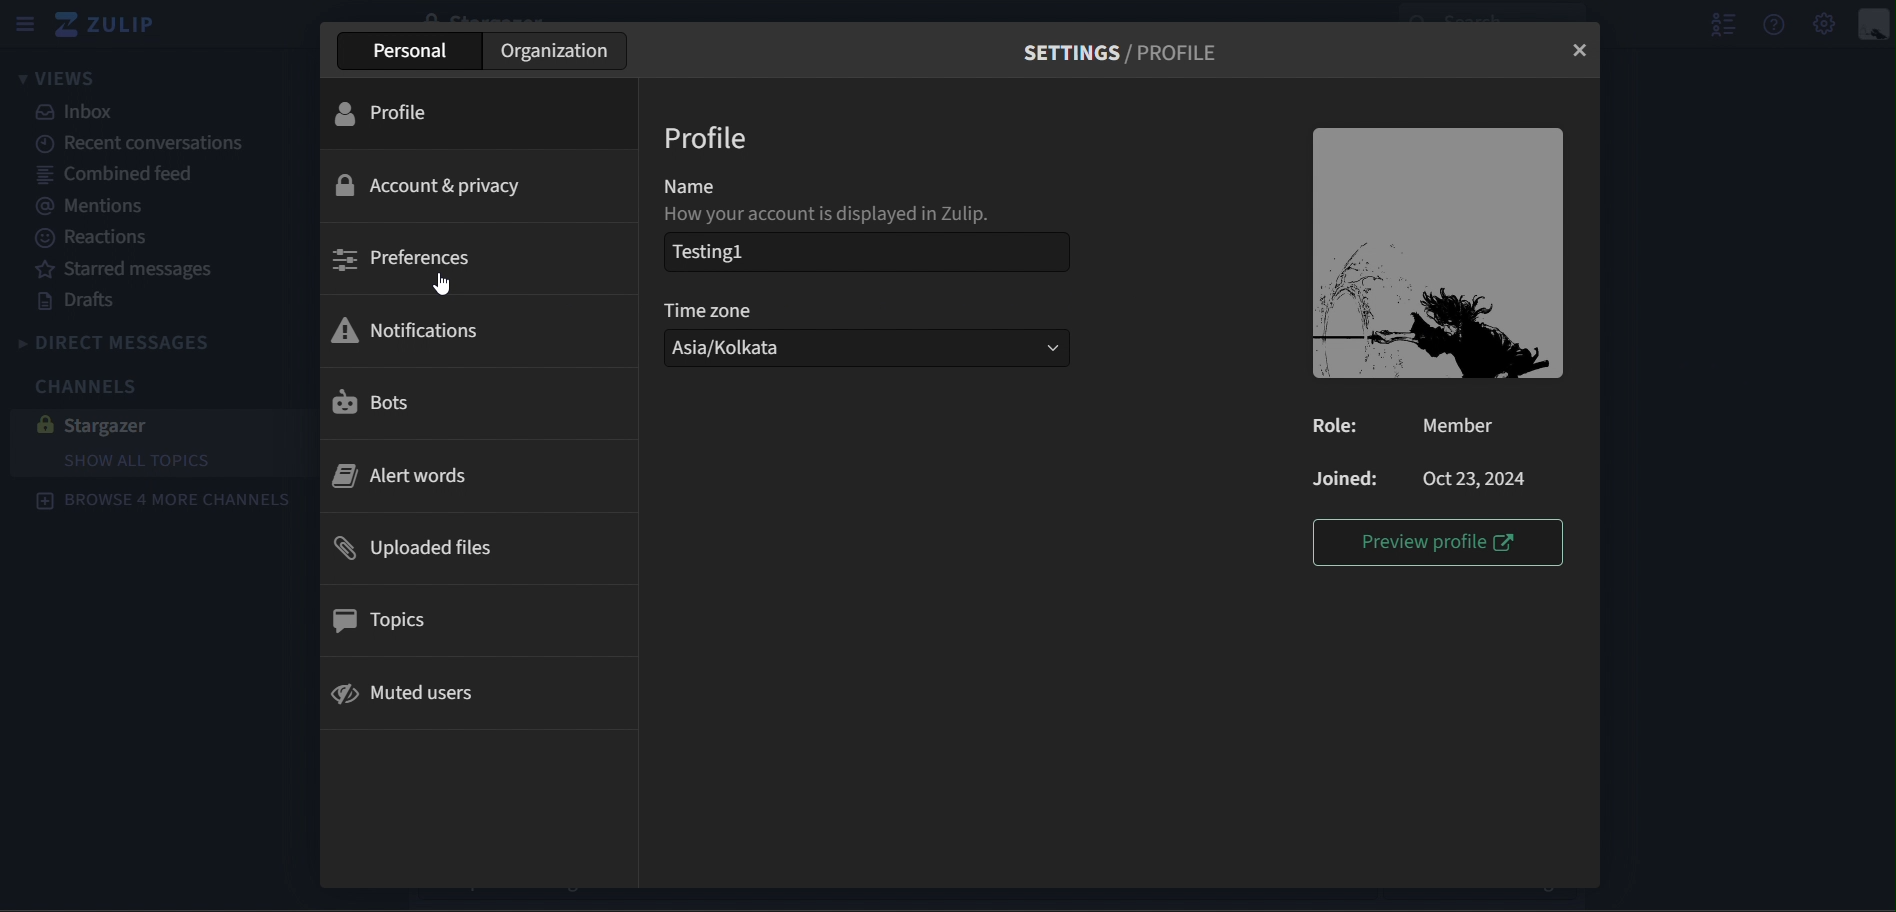  Describe the element at coordinates (1344, 478) in the screenshot. I see `Joined:` at that location.